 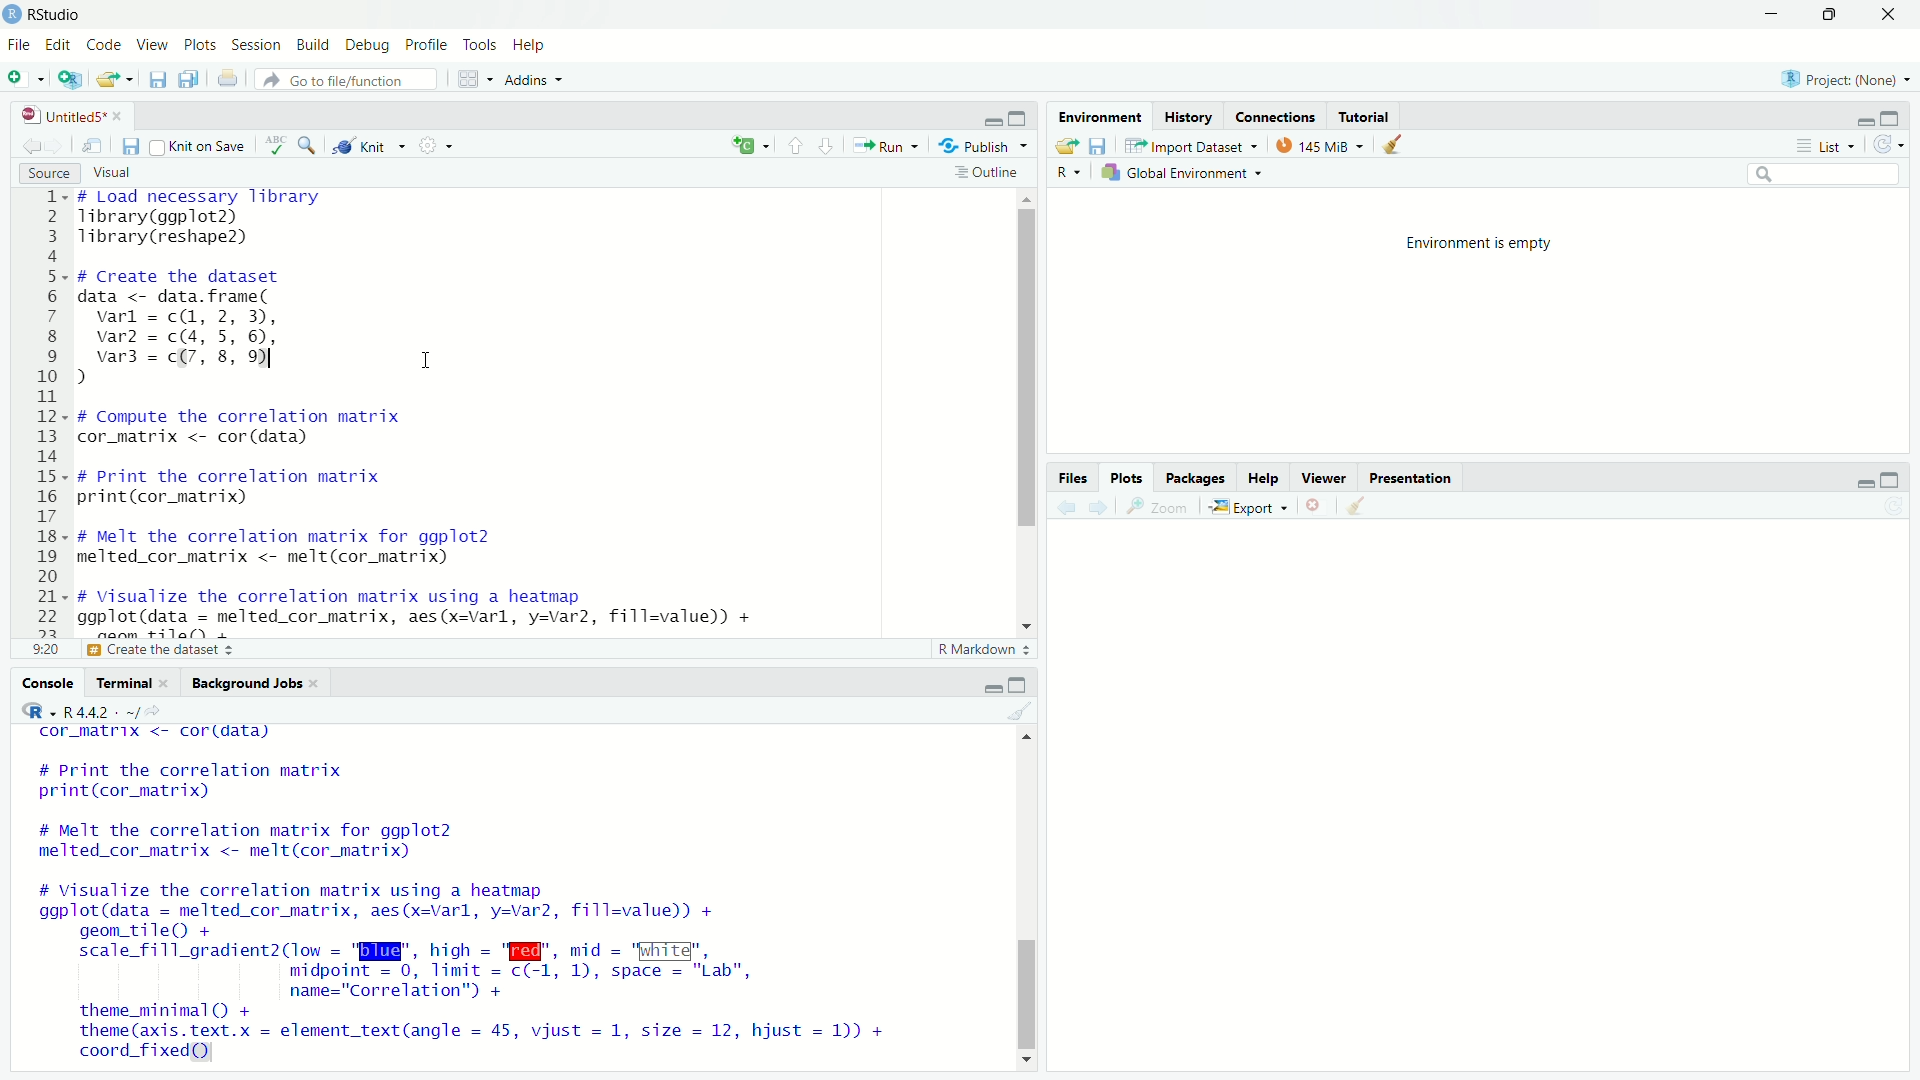 What do you see at coordinates (1359, 505) in the screenshot?
I see `clear plots` at bounding box center [1359, 505].